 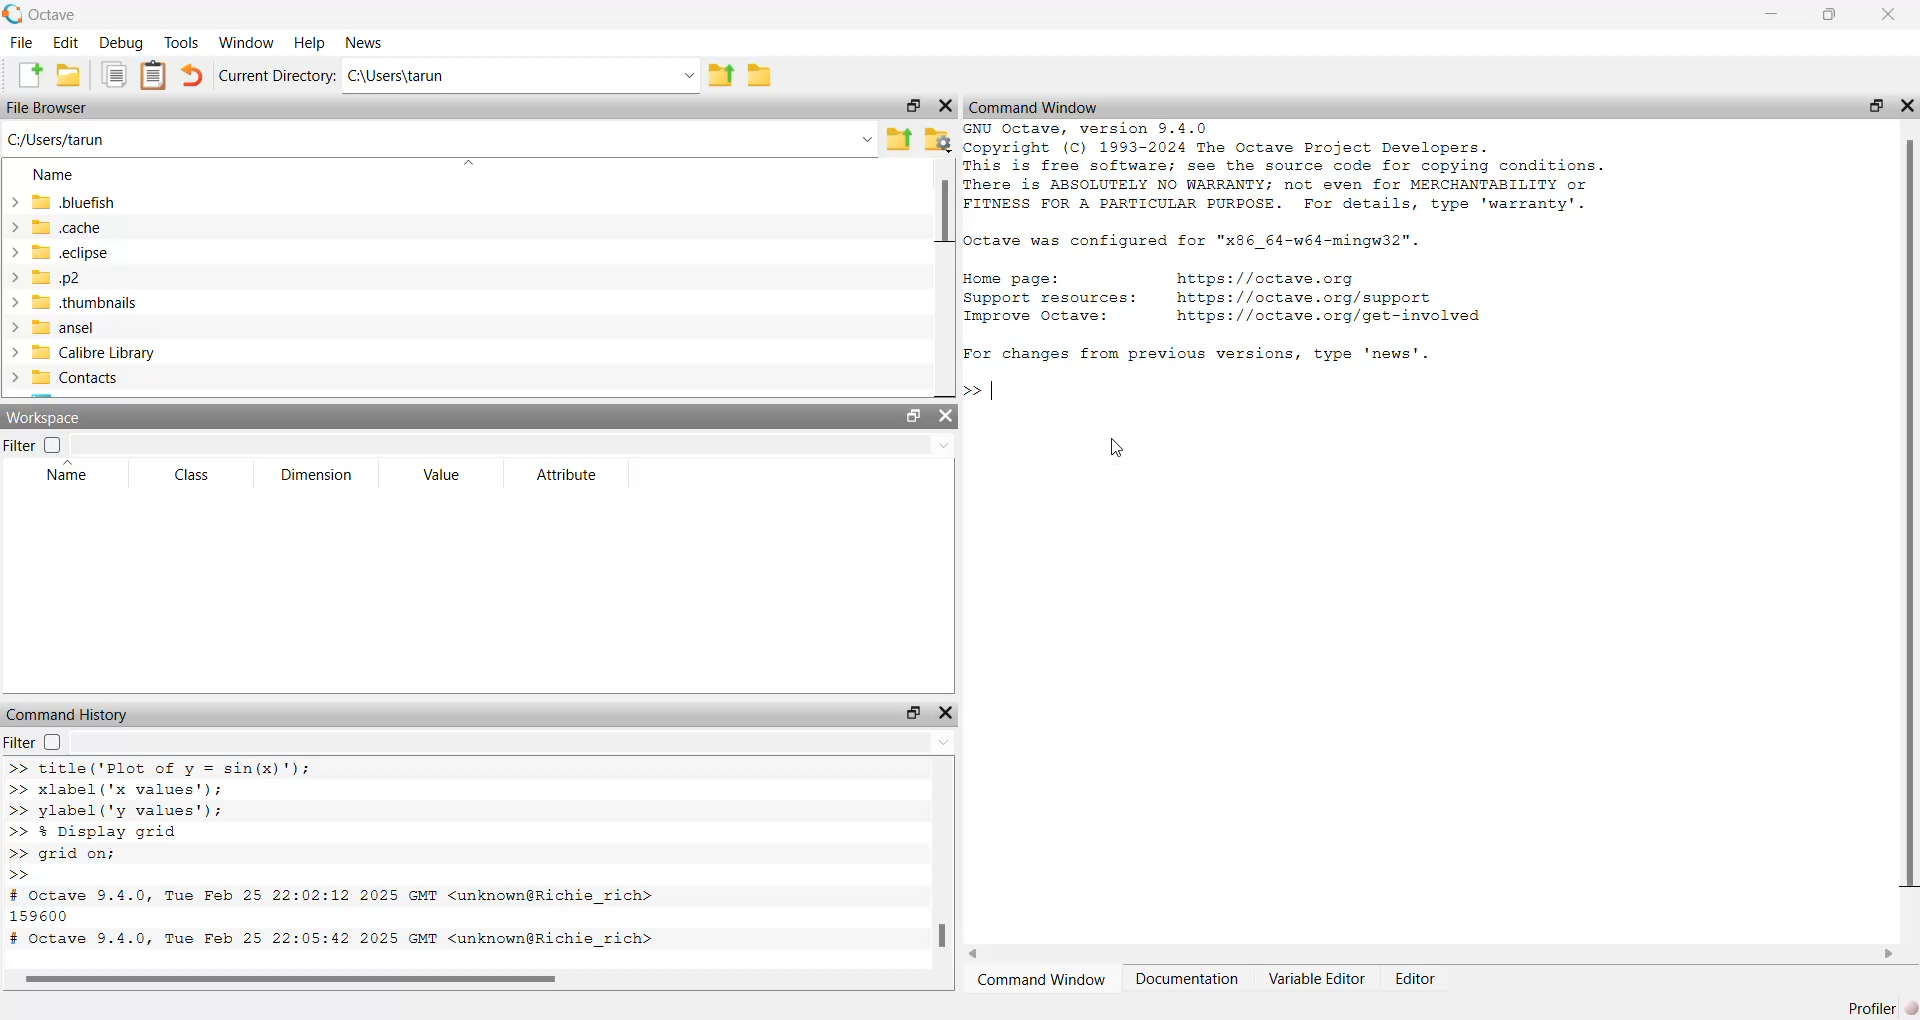 I want to click on Debug, so click(x=122, y=44).